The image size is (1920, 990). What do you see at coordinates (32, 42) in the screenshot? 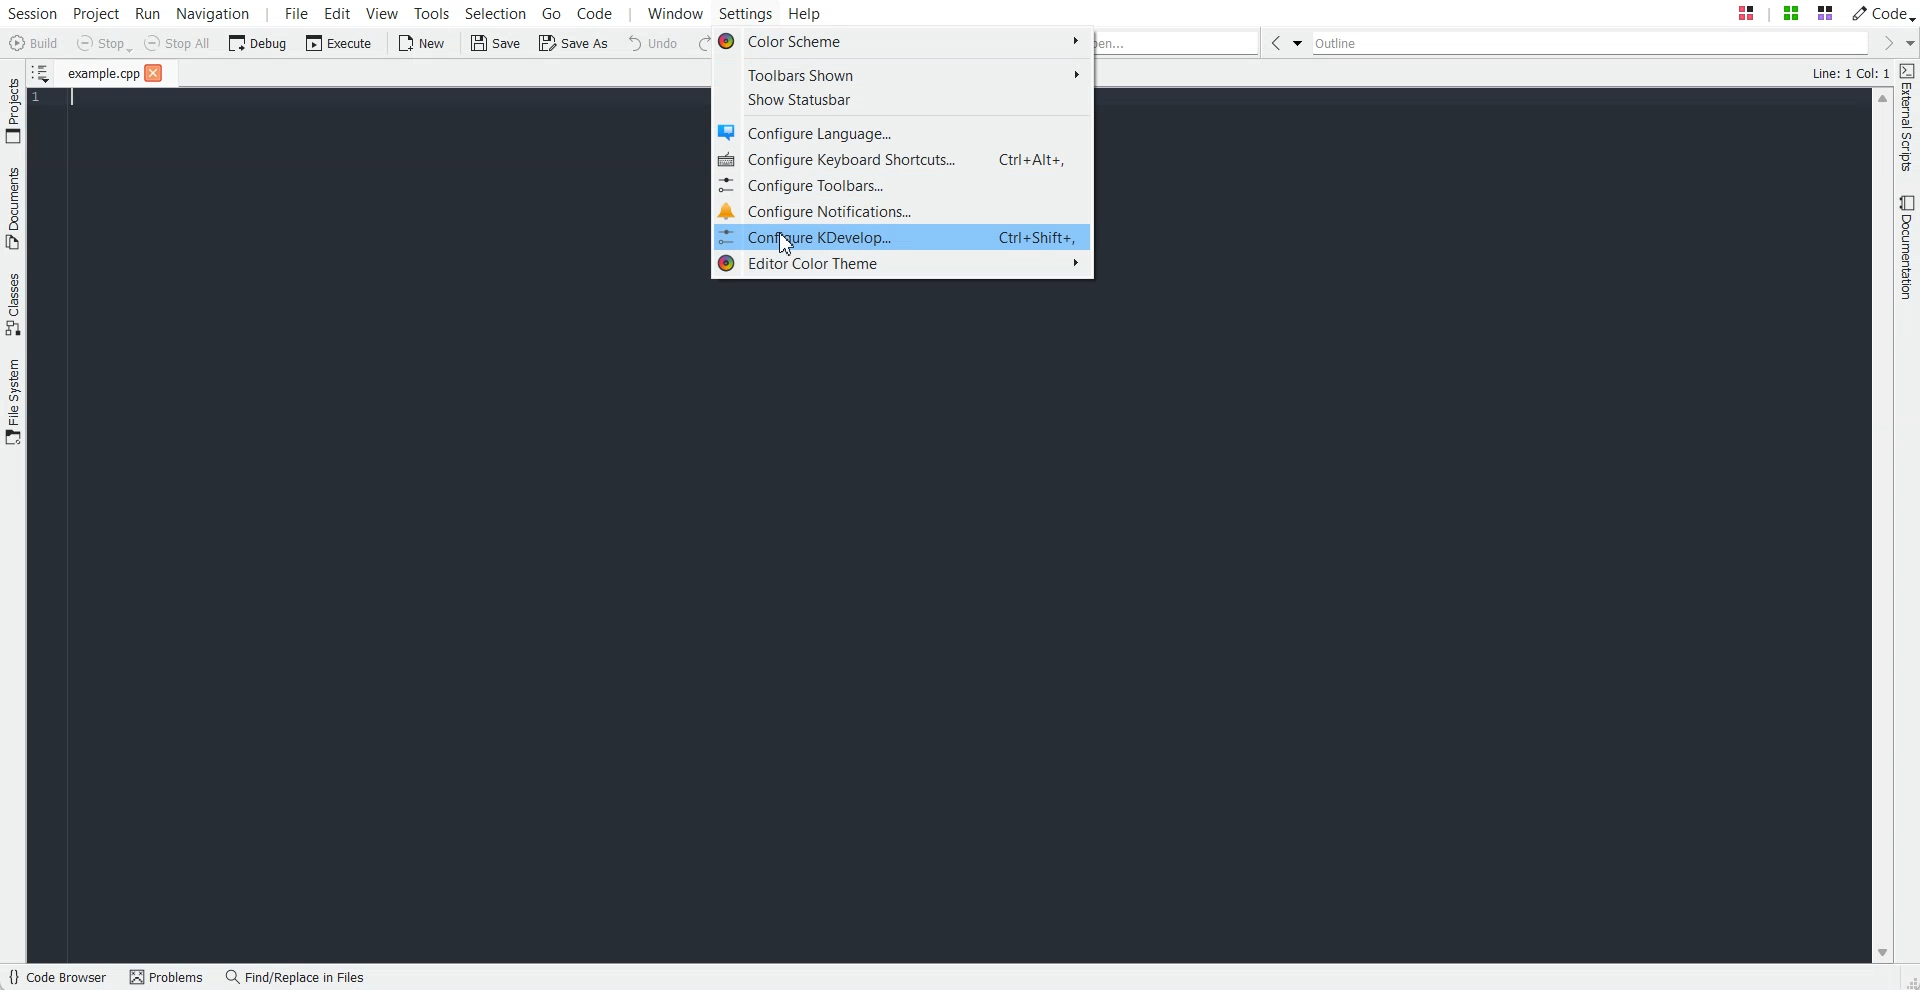
I see `Build` at bounding box center [32, 42].